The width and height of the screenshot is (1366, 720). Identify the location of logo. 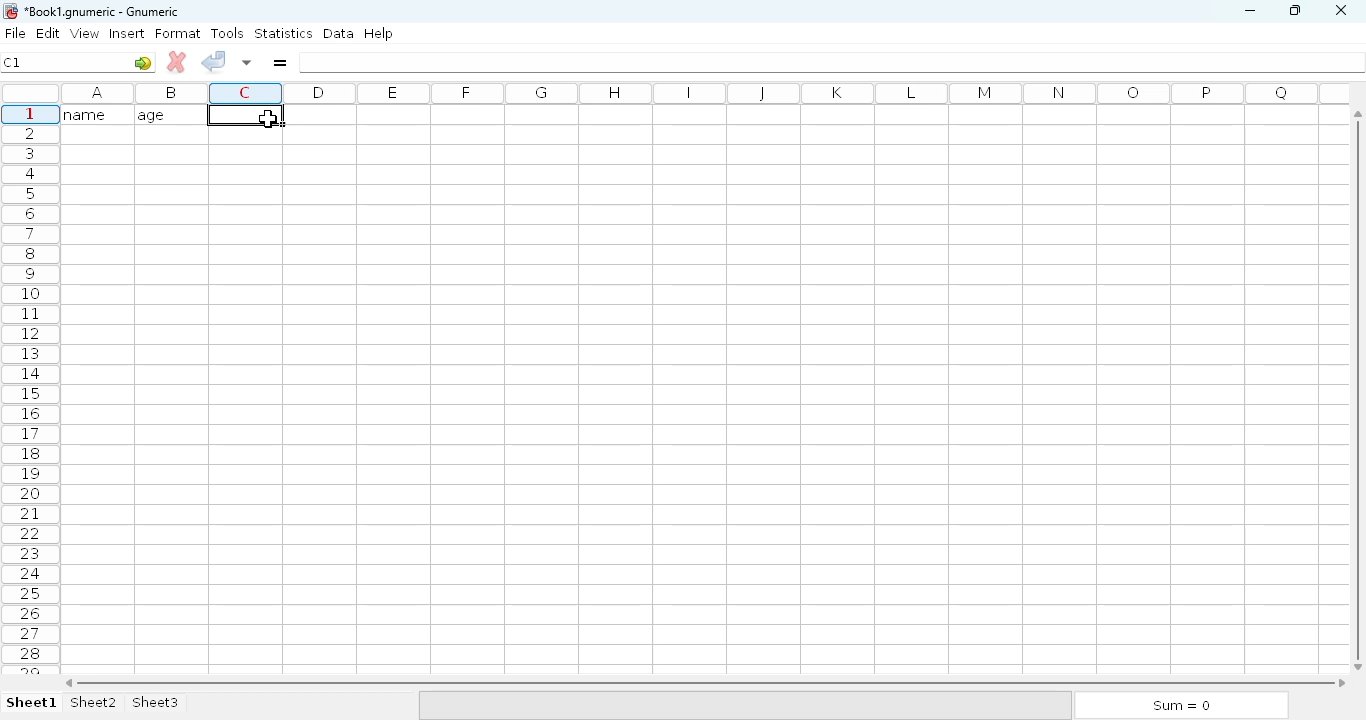
(9, 11).